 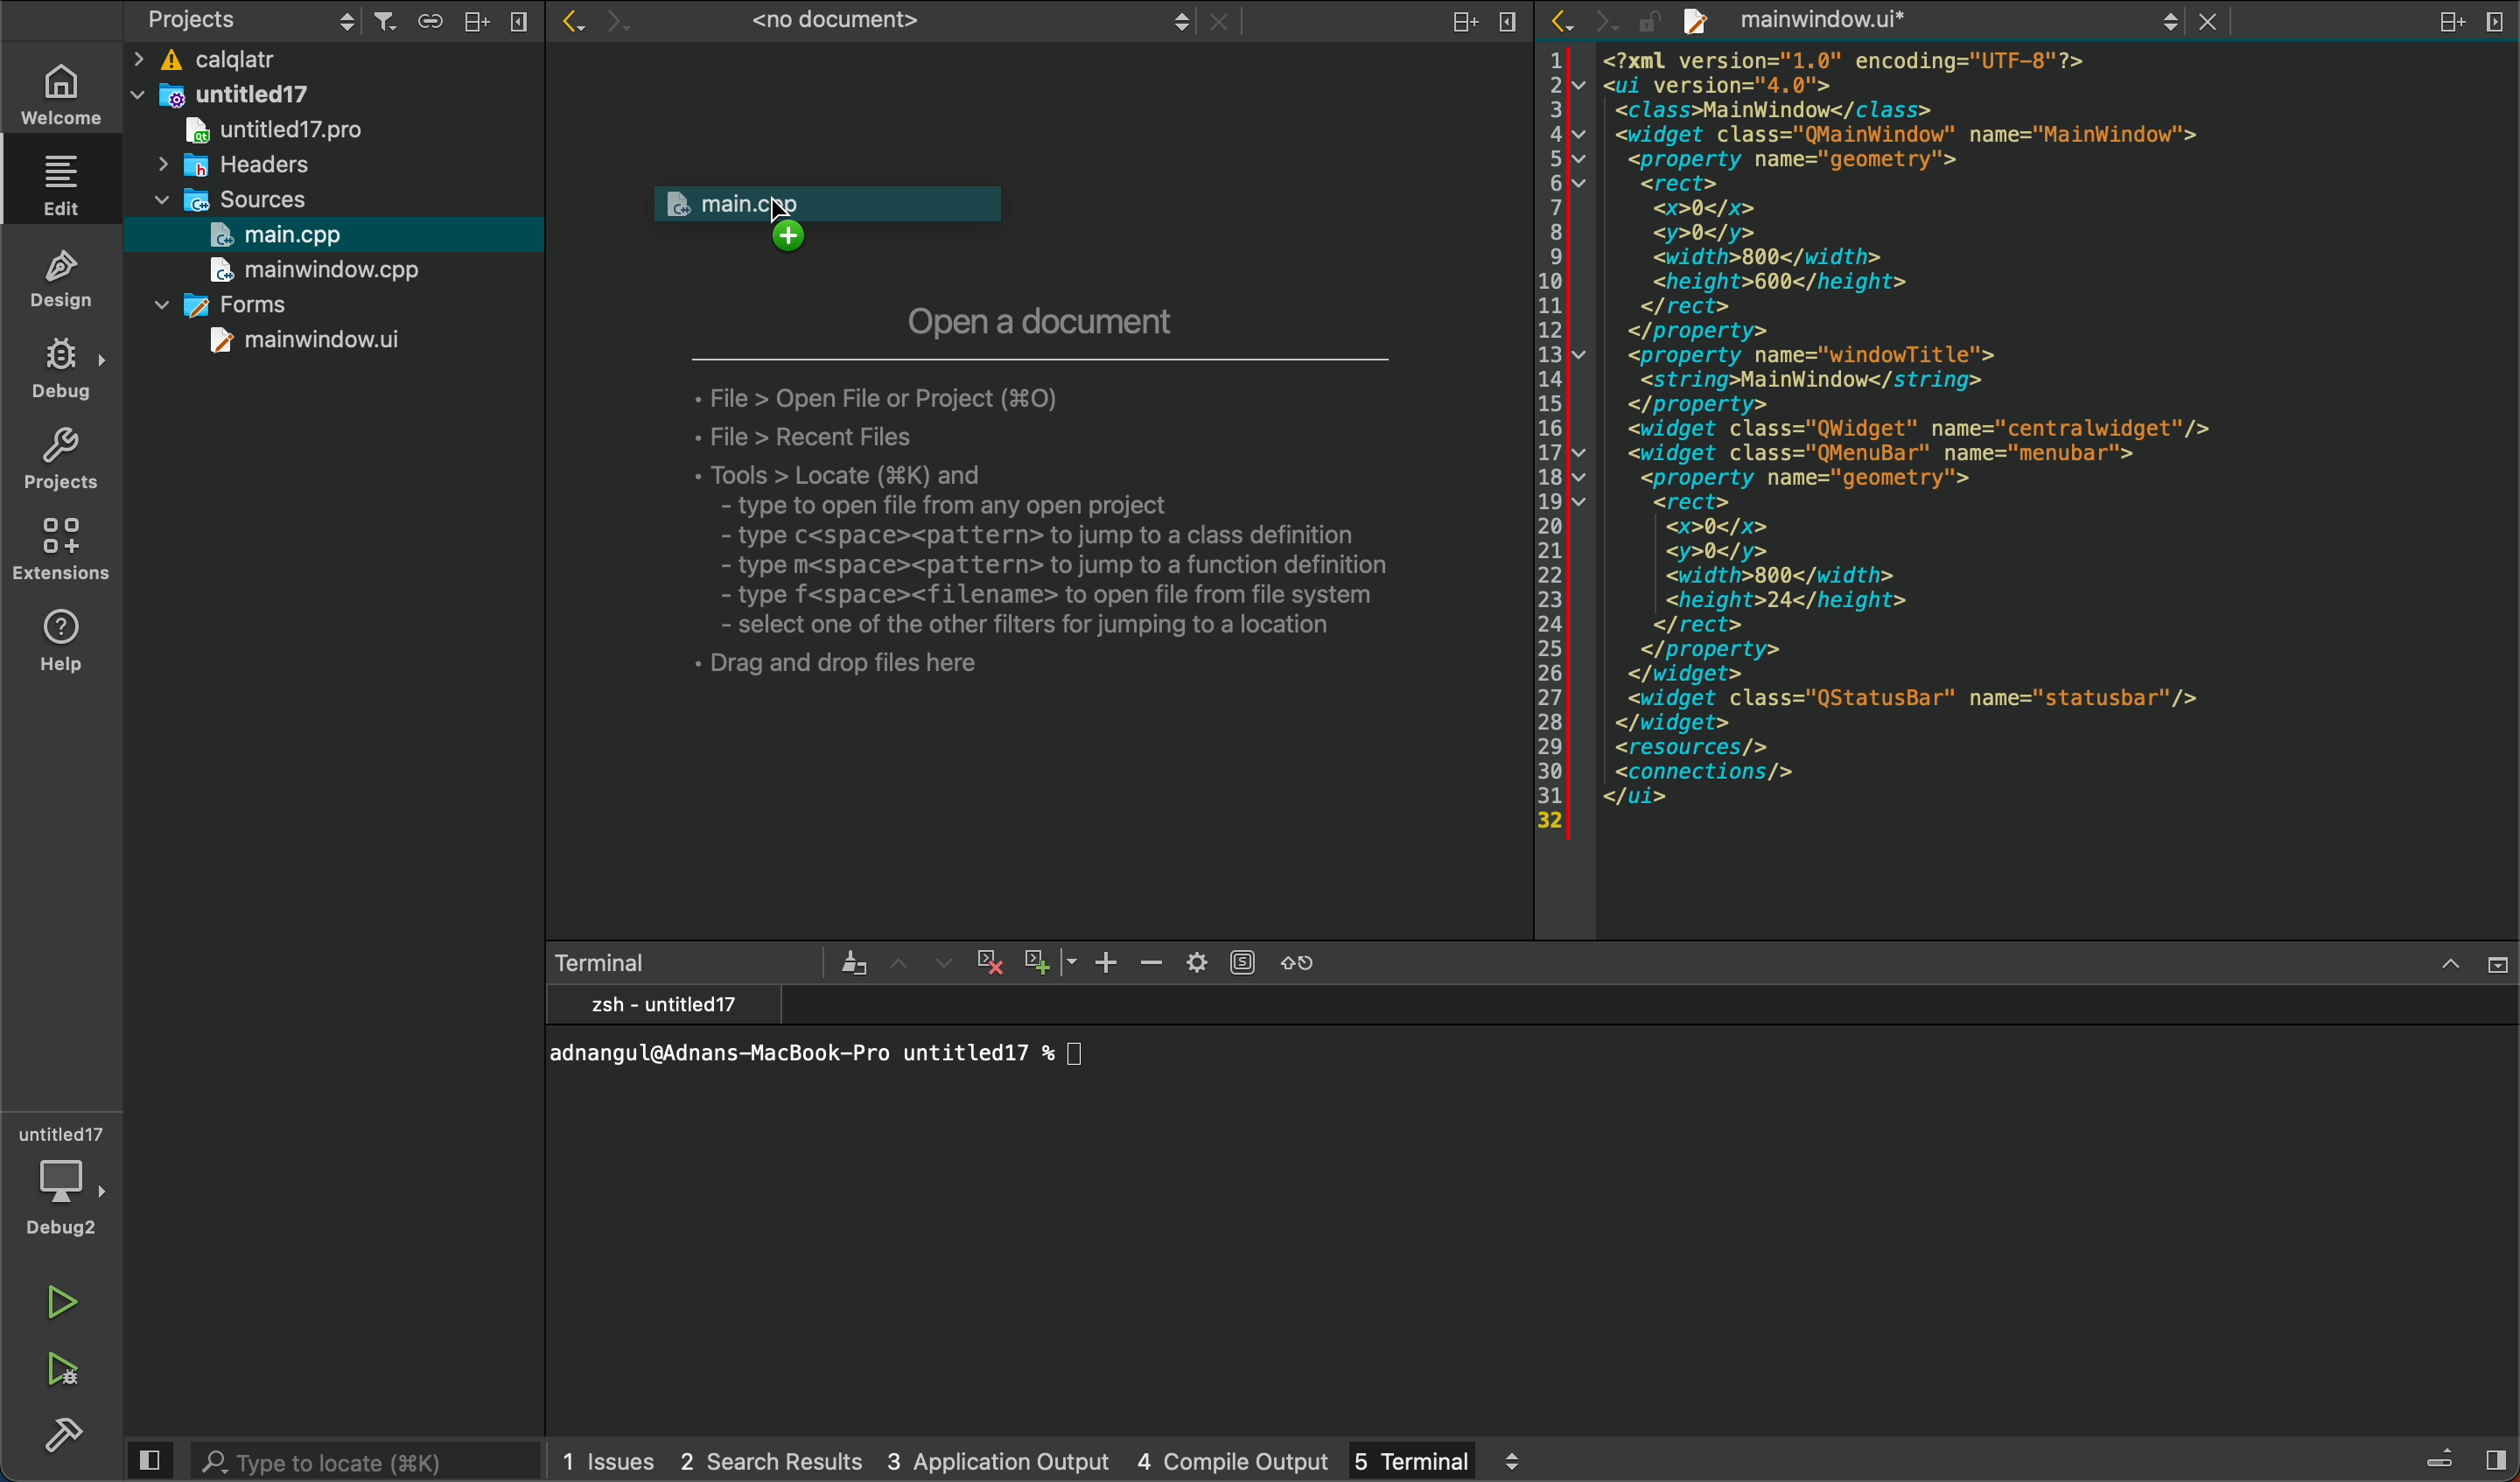 I want to click on split, so click(x=477, y=21).